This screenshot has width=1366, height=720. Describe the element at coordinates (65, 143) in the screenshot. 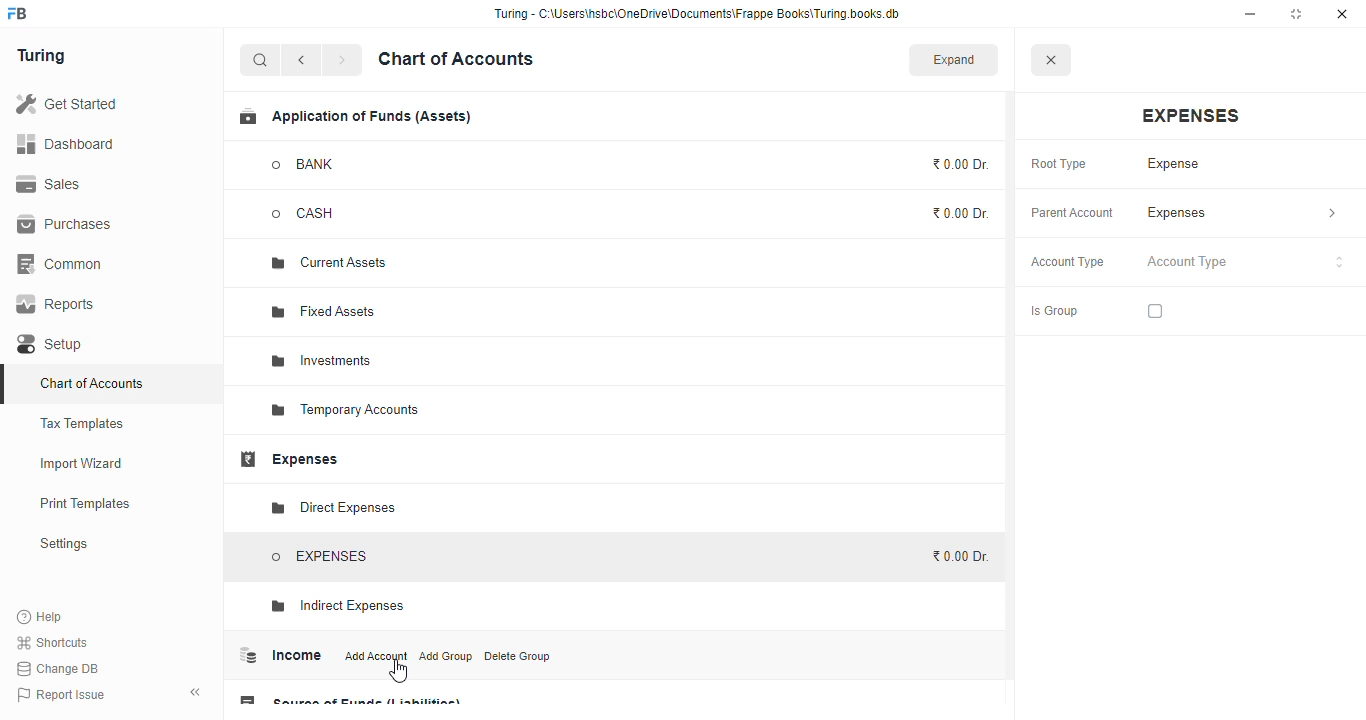

I see `dashboard` at that location.